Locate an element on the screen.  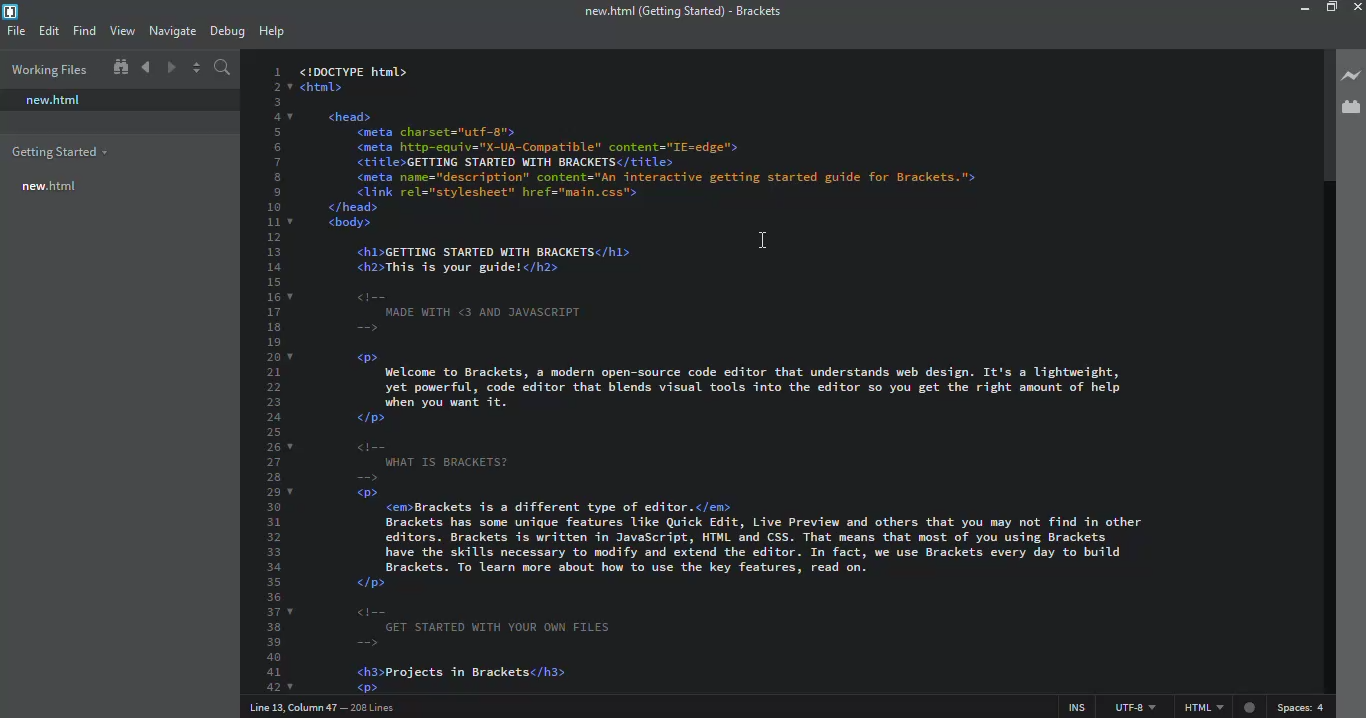
cursor is located at coordinates (761, 239).